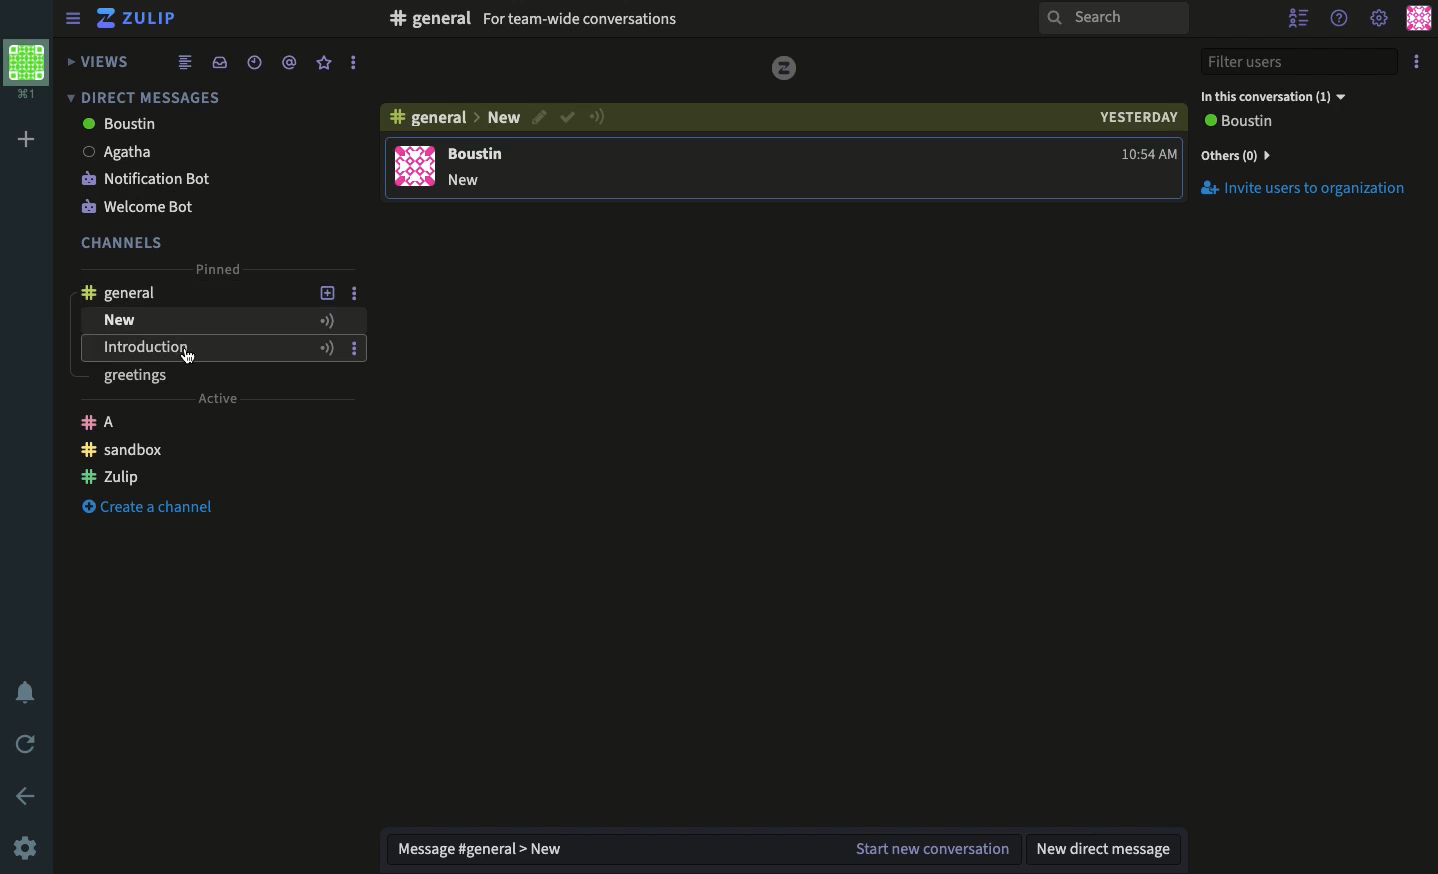 The width and height of the screenshot is (1438, 874). Describe the element at coordinates (101, 61) in the screenshot. I see `Views` at that location.